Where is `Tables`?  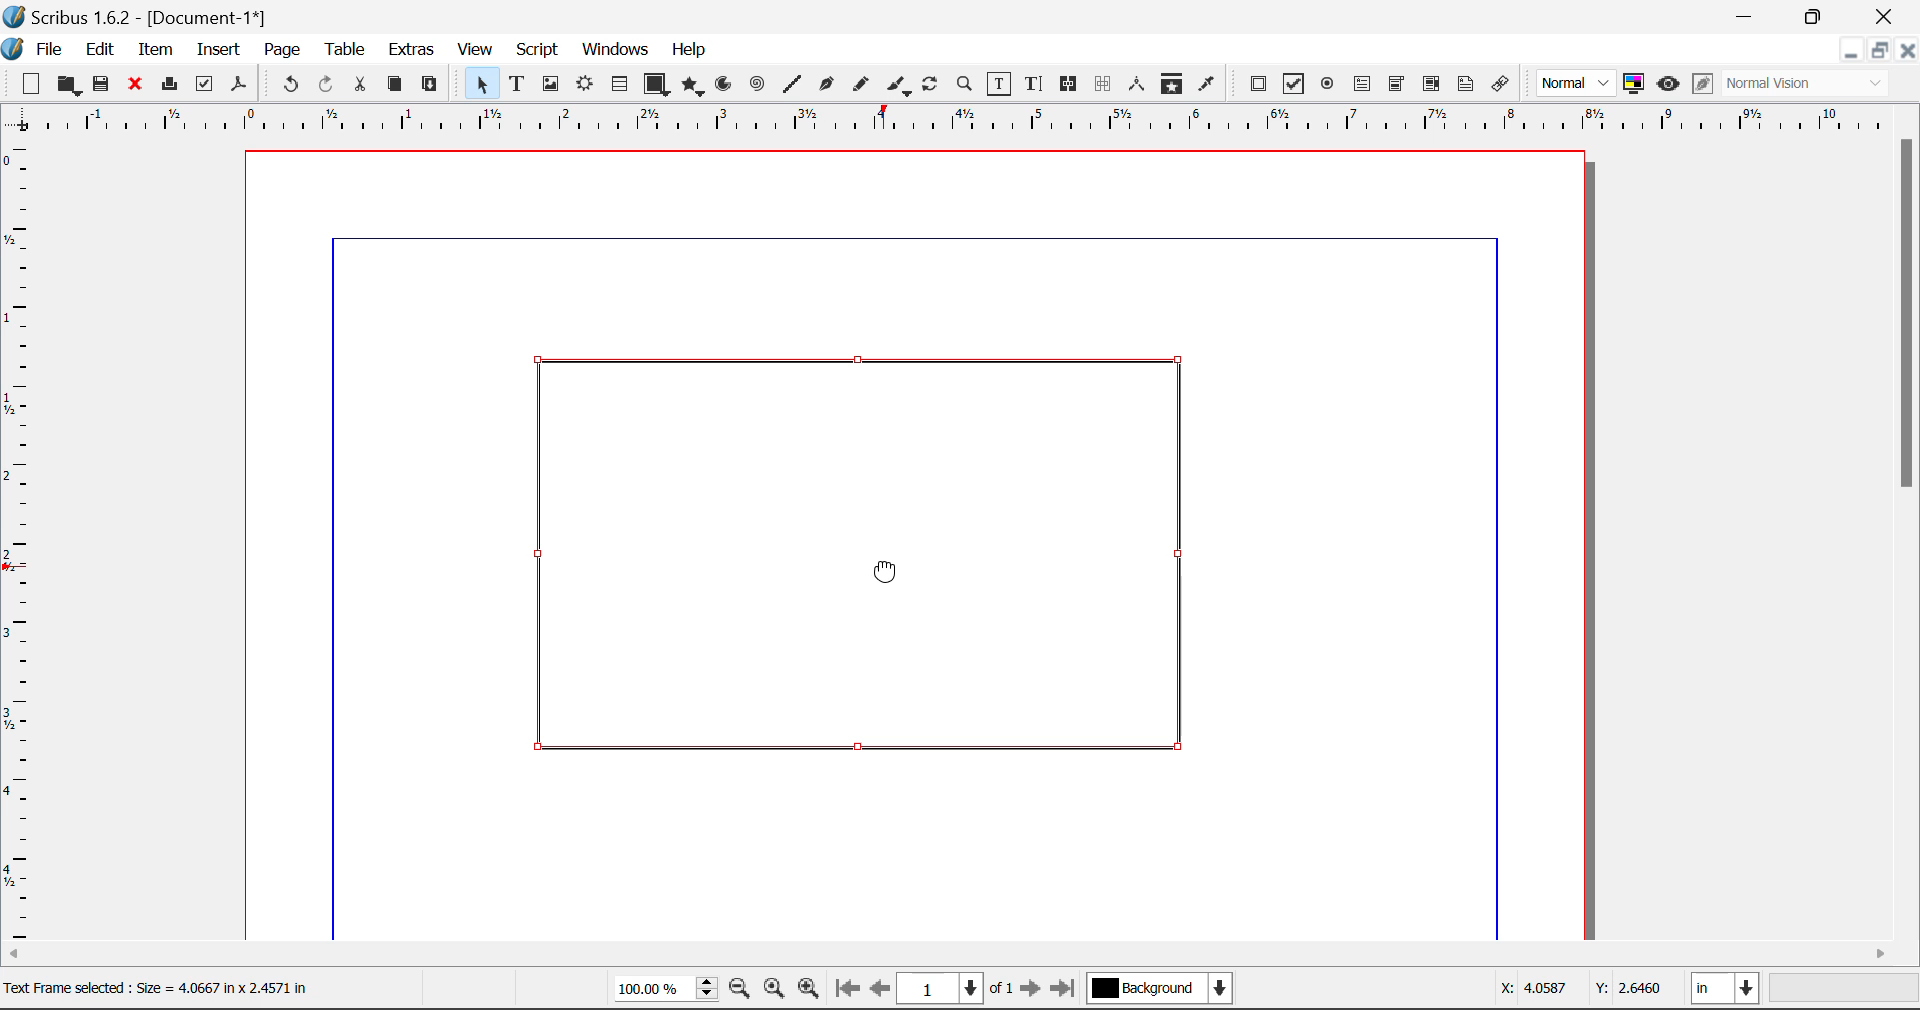
Tables is located at coordinates (619, 84).